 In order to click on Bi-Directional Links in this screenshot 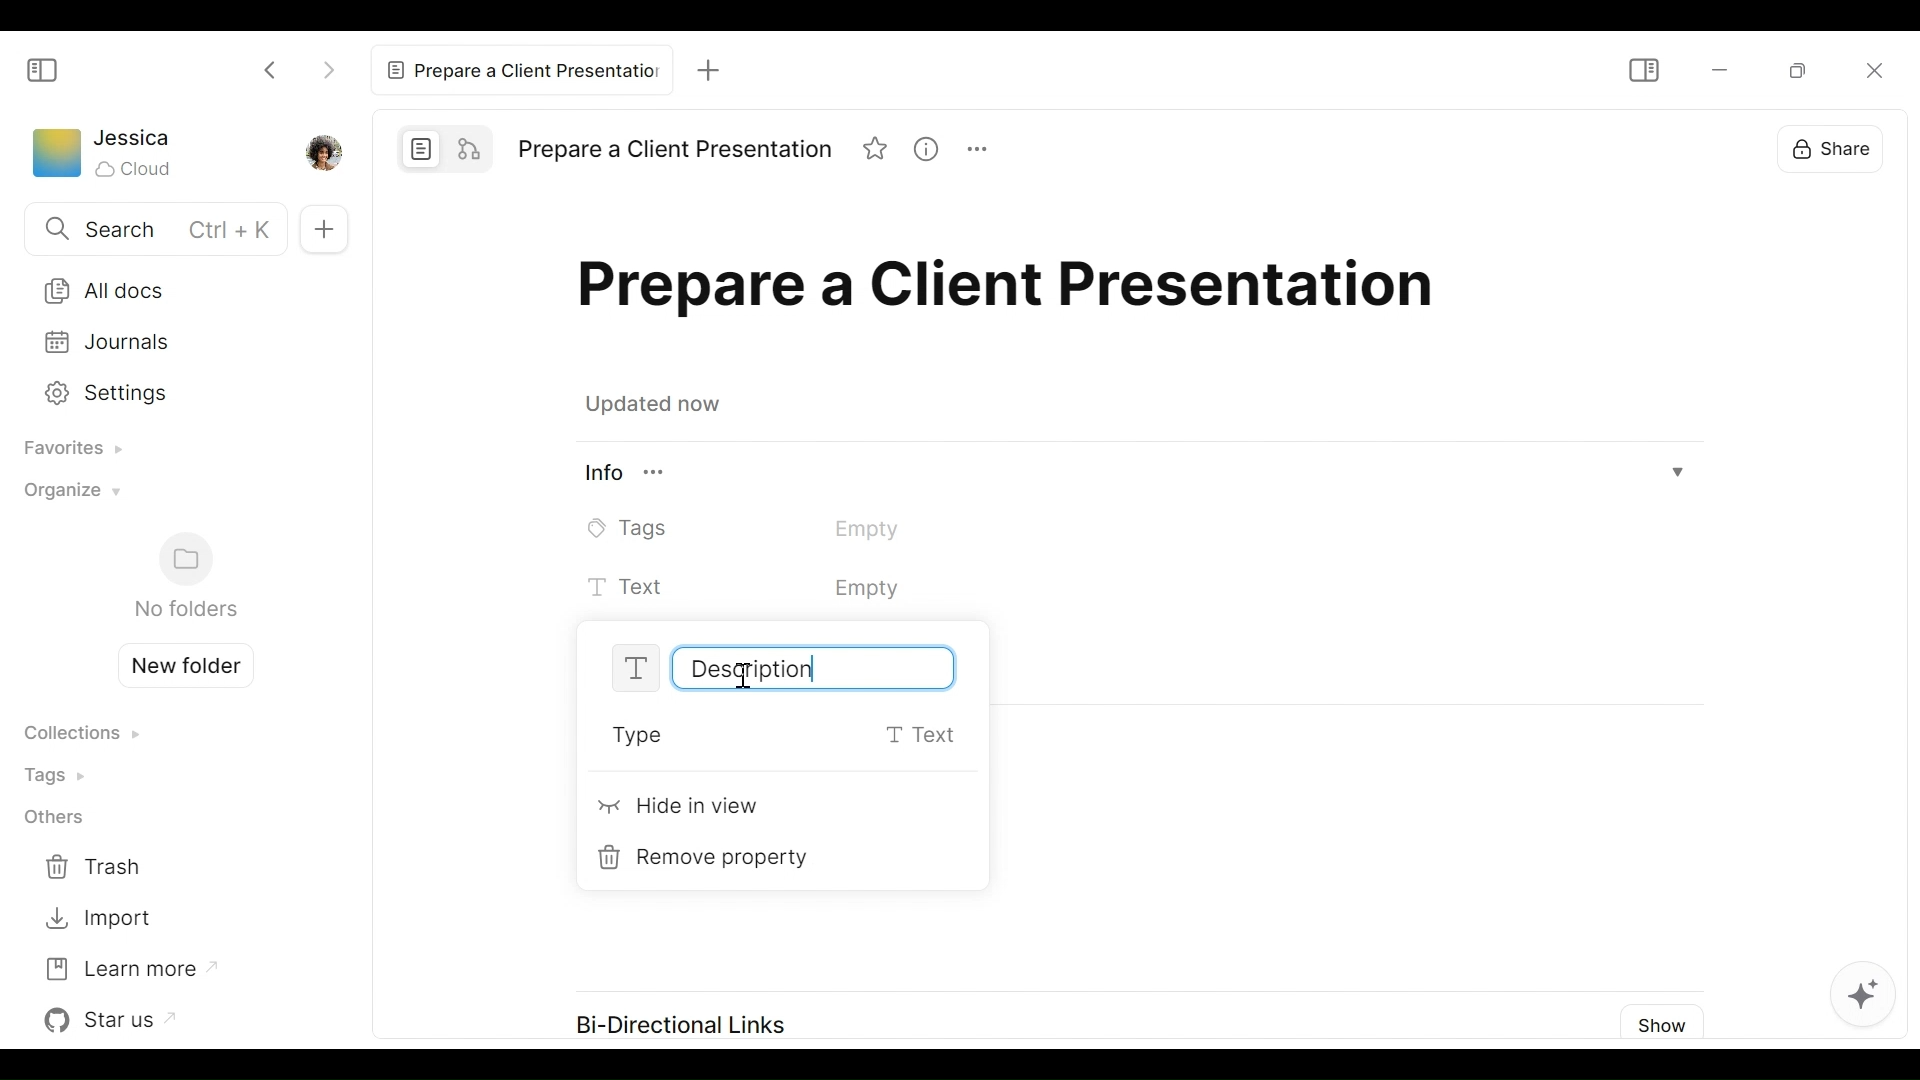, I will do `click(680, 1026)`.